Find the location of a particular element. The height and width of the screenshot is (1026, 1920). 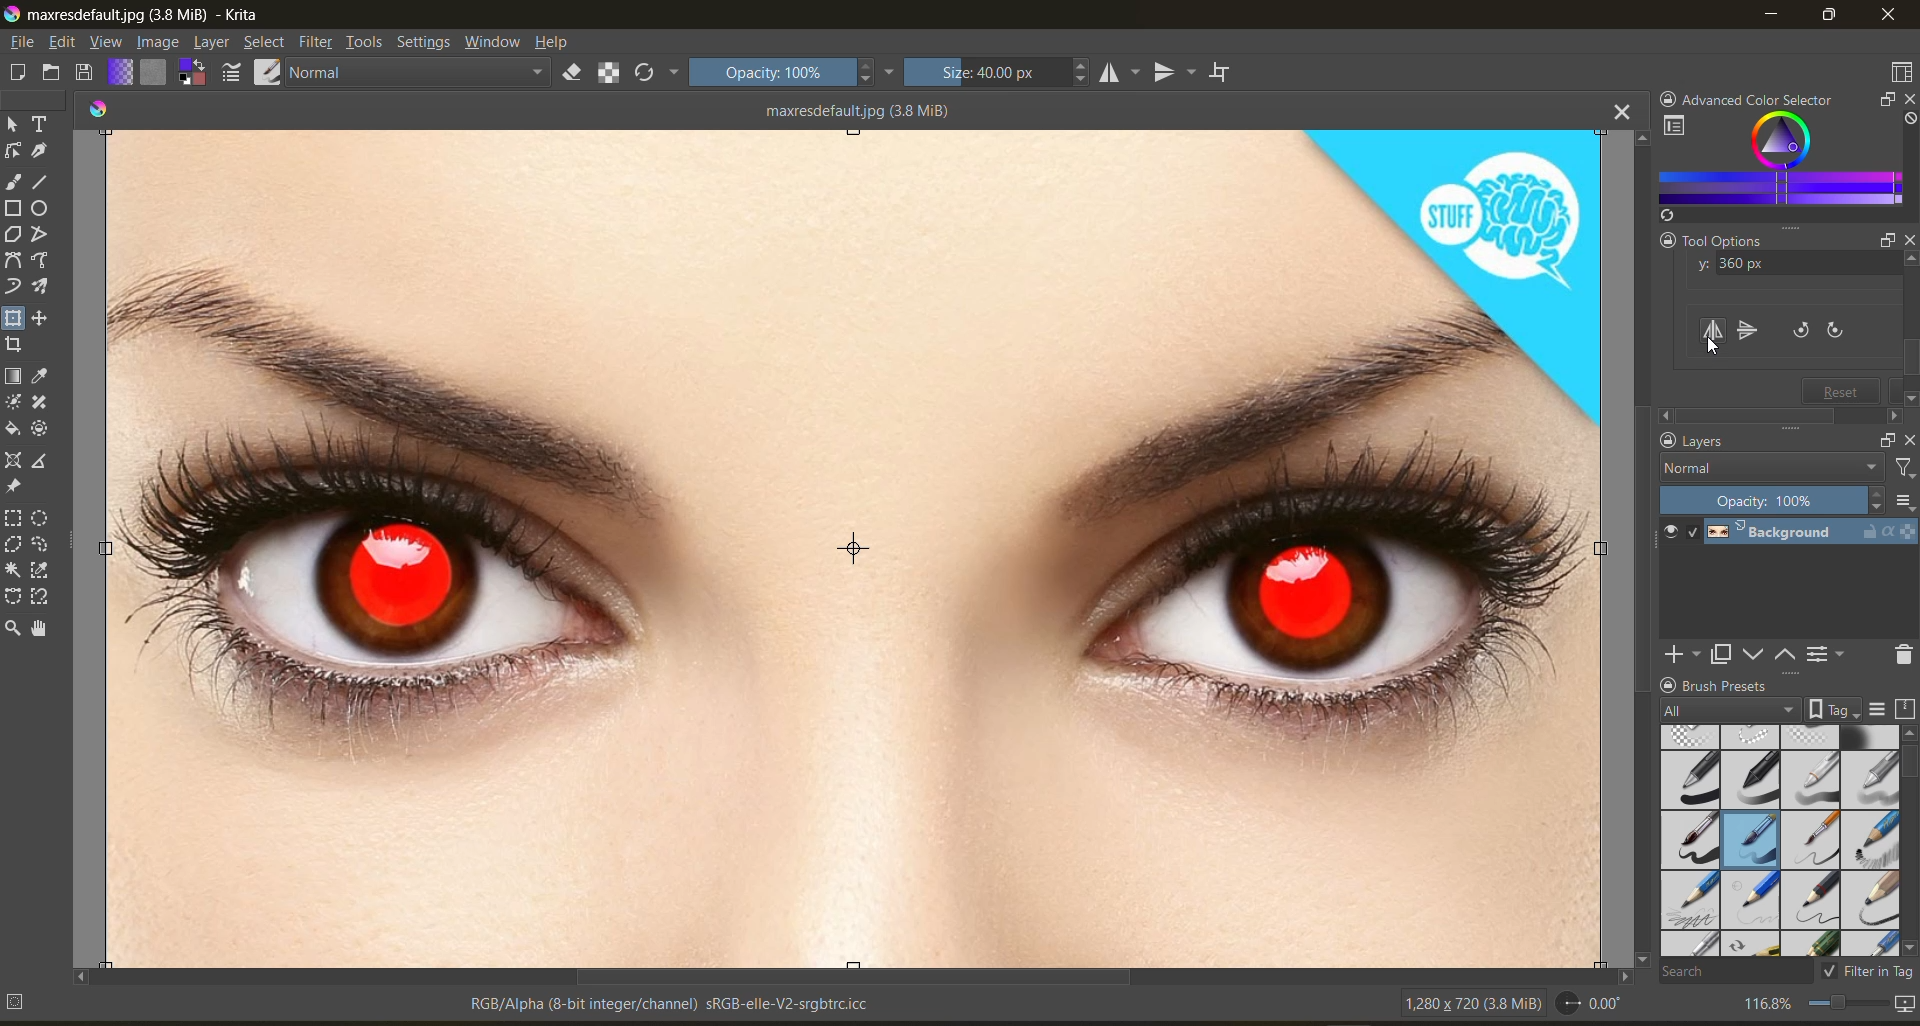

normal is located at coordinates (425, 72).